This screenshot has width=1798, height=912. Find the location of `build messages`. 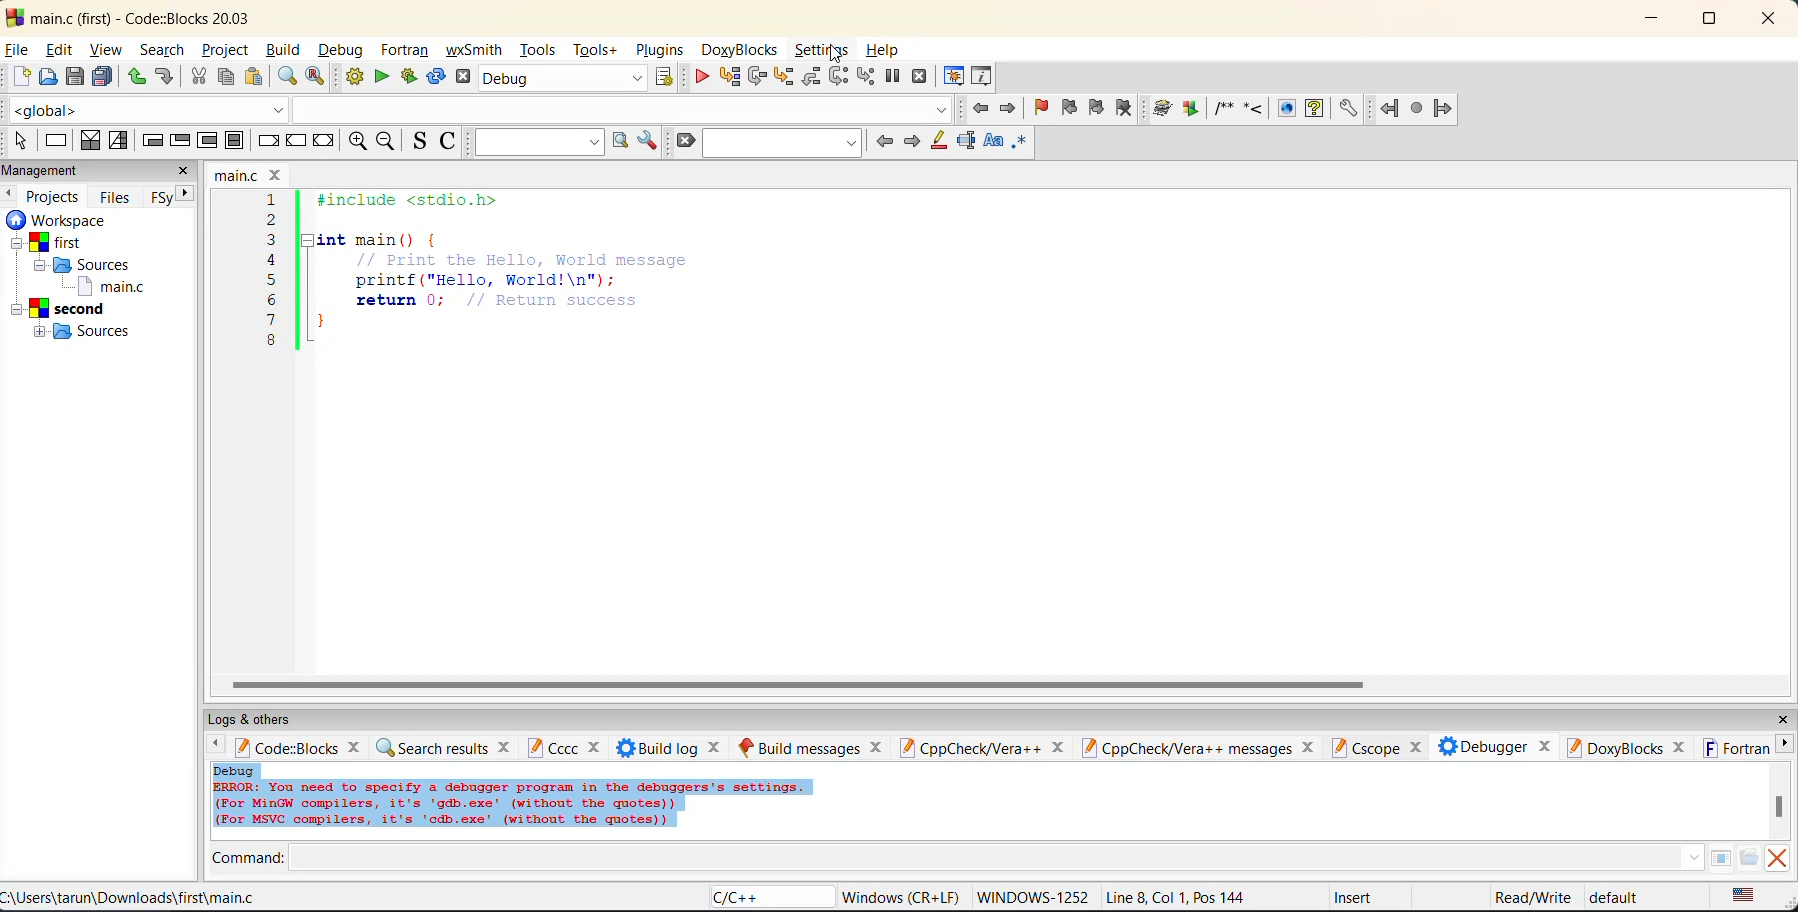

build messages is located at coordinates (814, 746).